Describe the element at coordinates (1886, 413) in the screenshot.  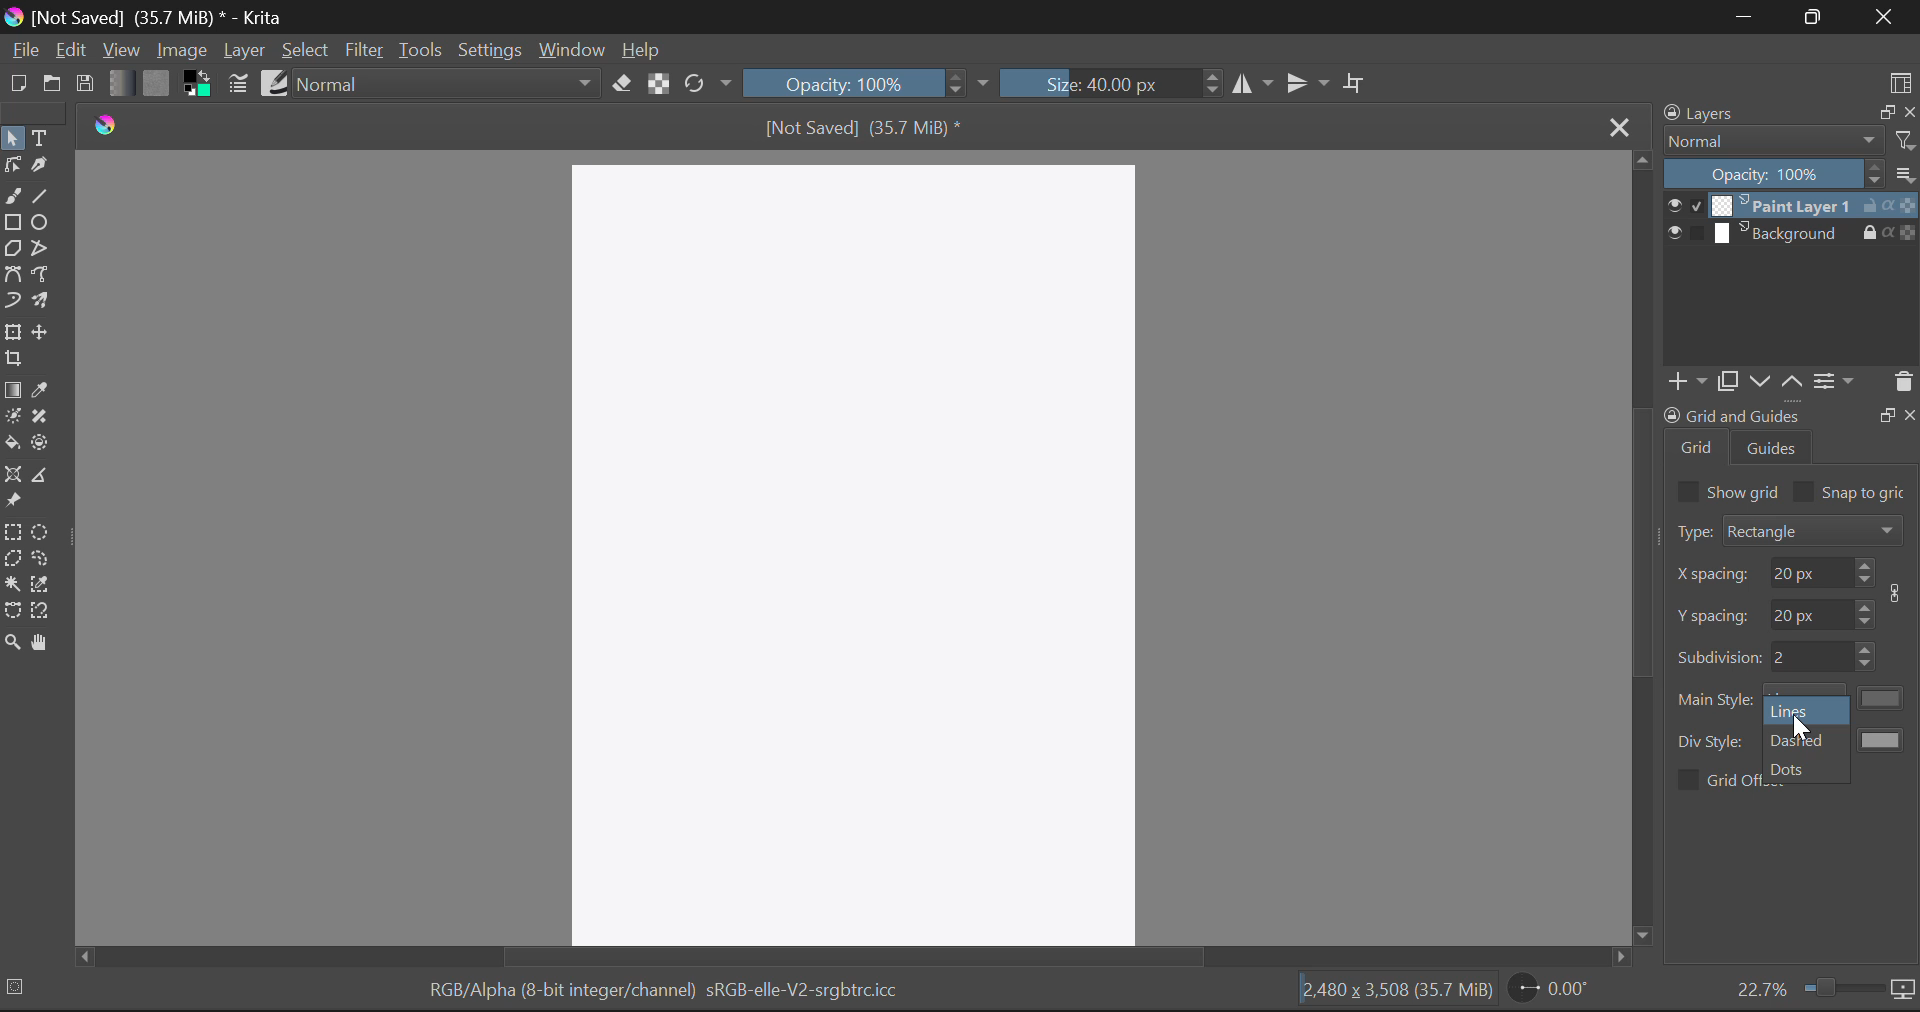
I see `` at that location.